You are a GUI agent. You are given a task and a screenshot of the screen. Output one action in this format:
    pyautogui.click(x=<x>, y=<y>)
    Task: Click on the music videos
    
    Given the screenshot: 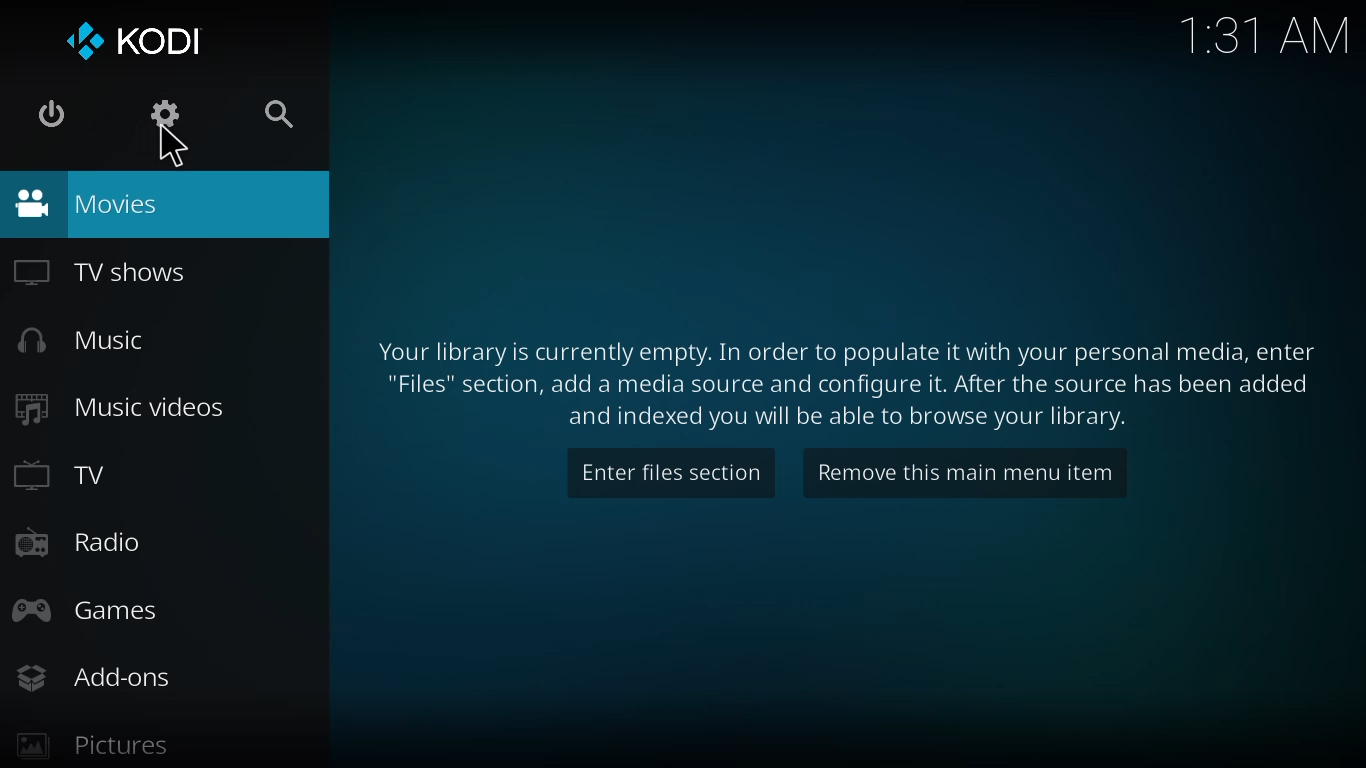 What is the action you would take?
    pyautogui.click(x=120, y=405)
    